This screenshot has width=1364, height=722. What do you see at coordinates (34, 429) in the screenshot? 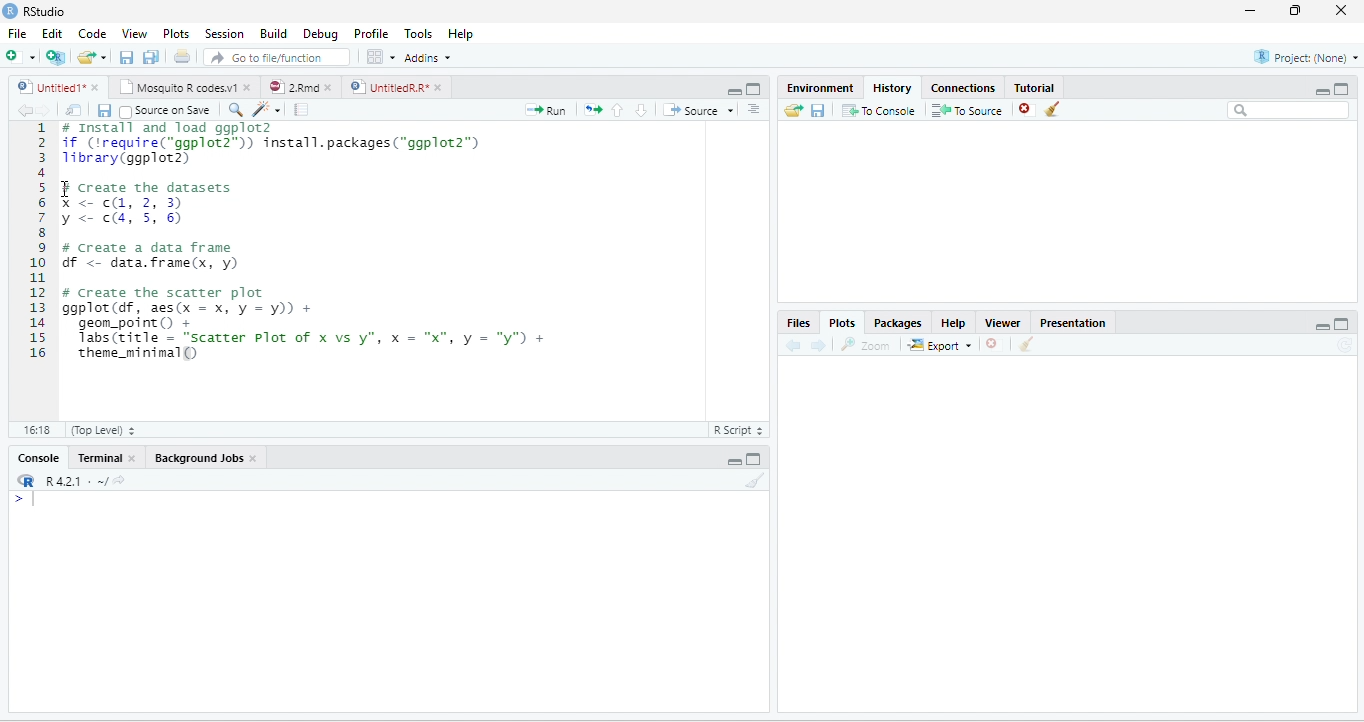
I see `1:1` at bounding box center [34, 429].